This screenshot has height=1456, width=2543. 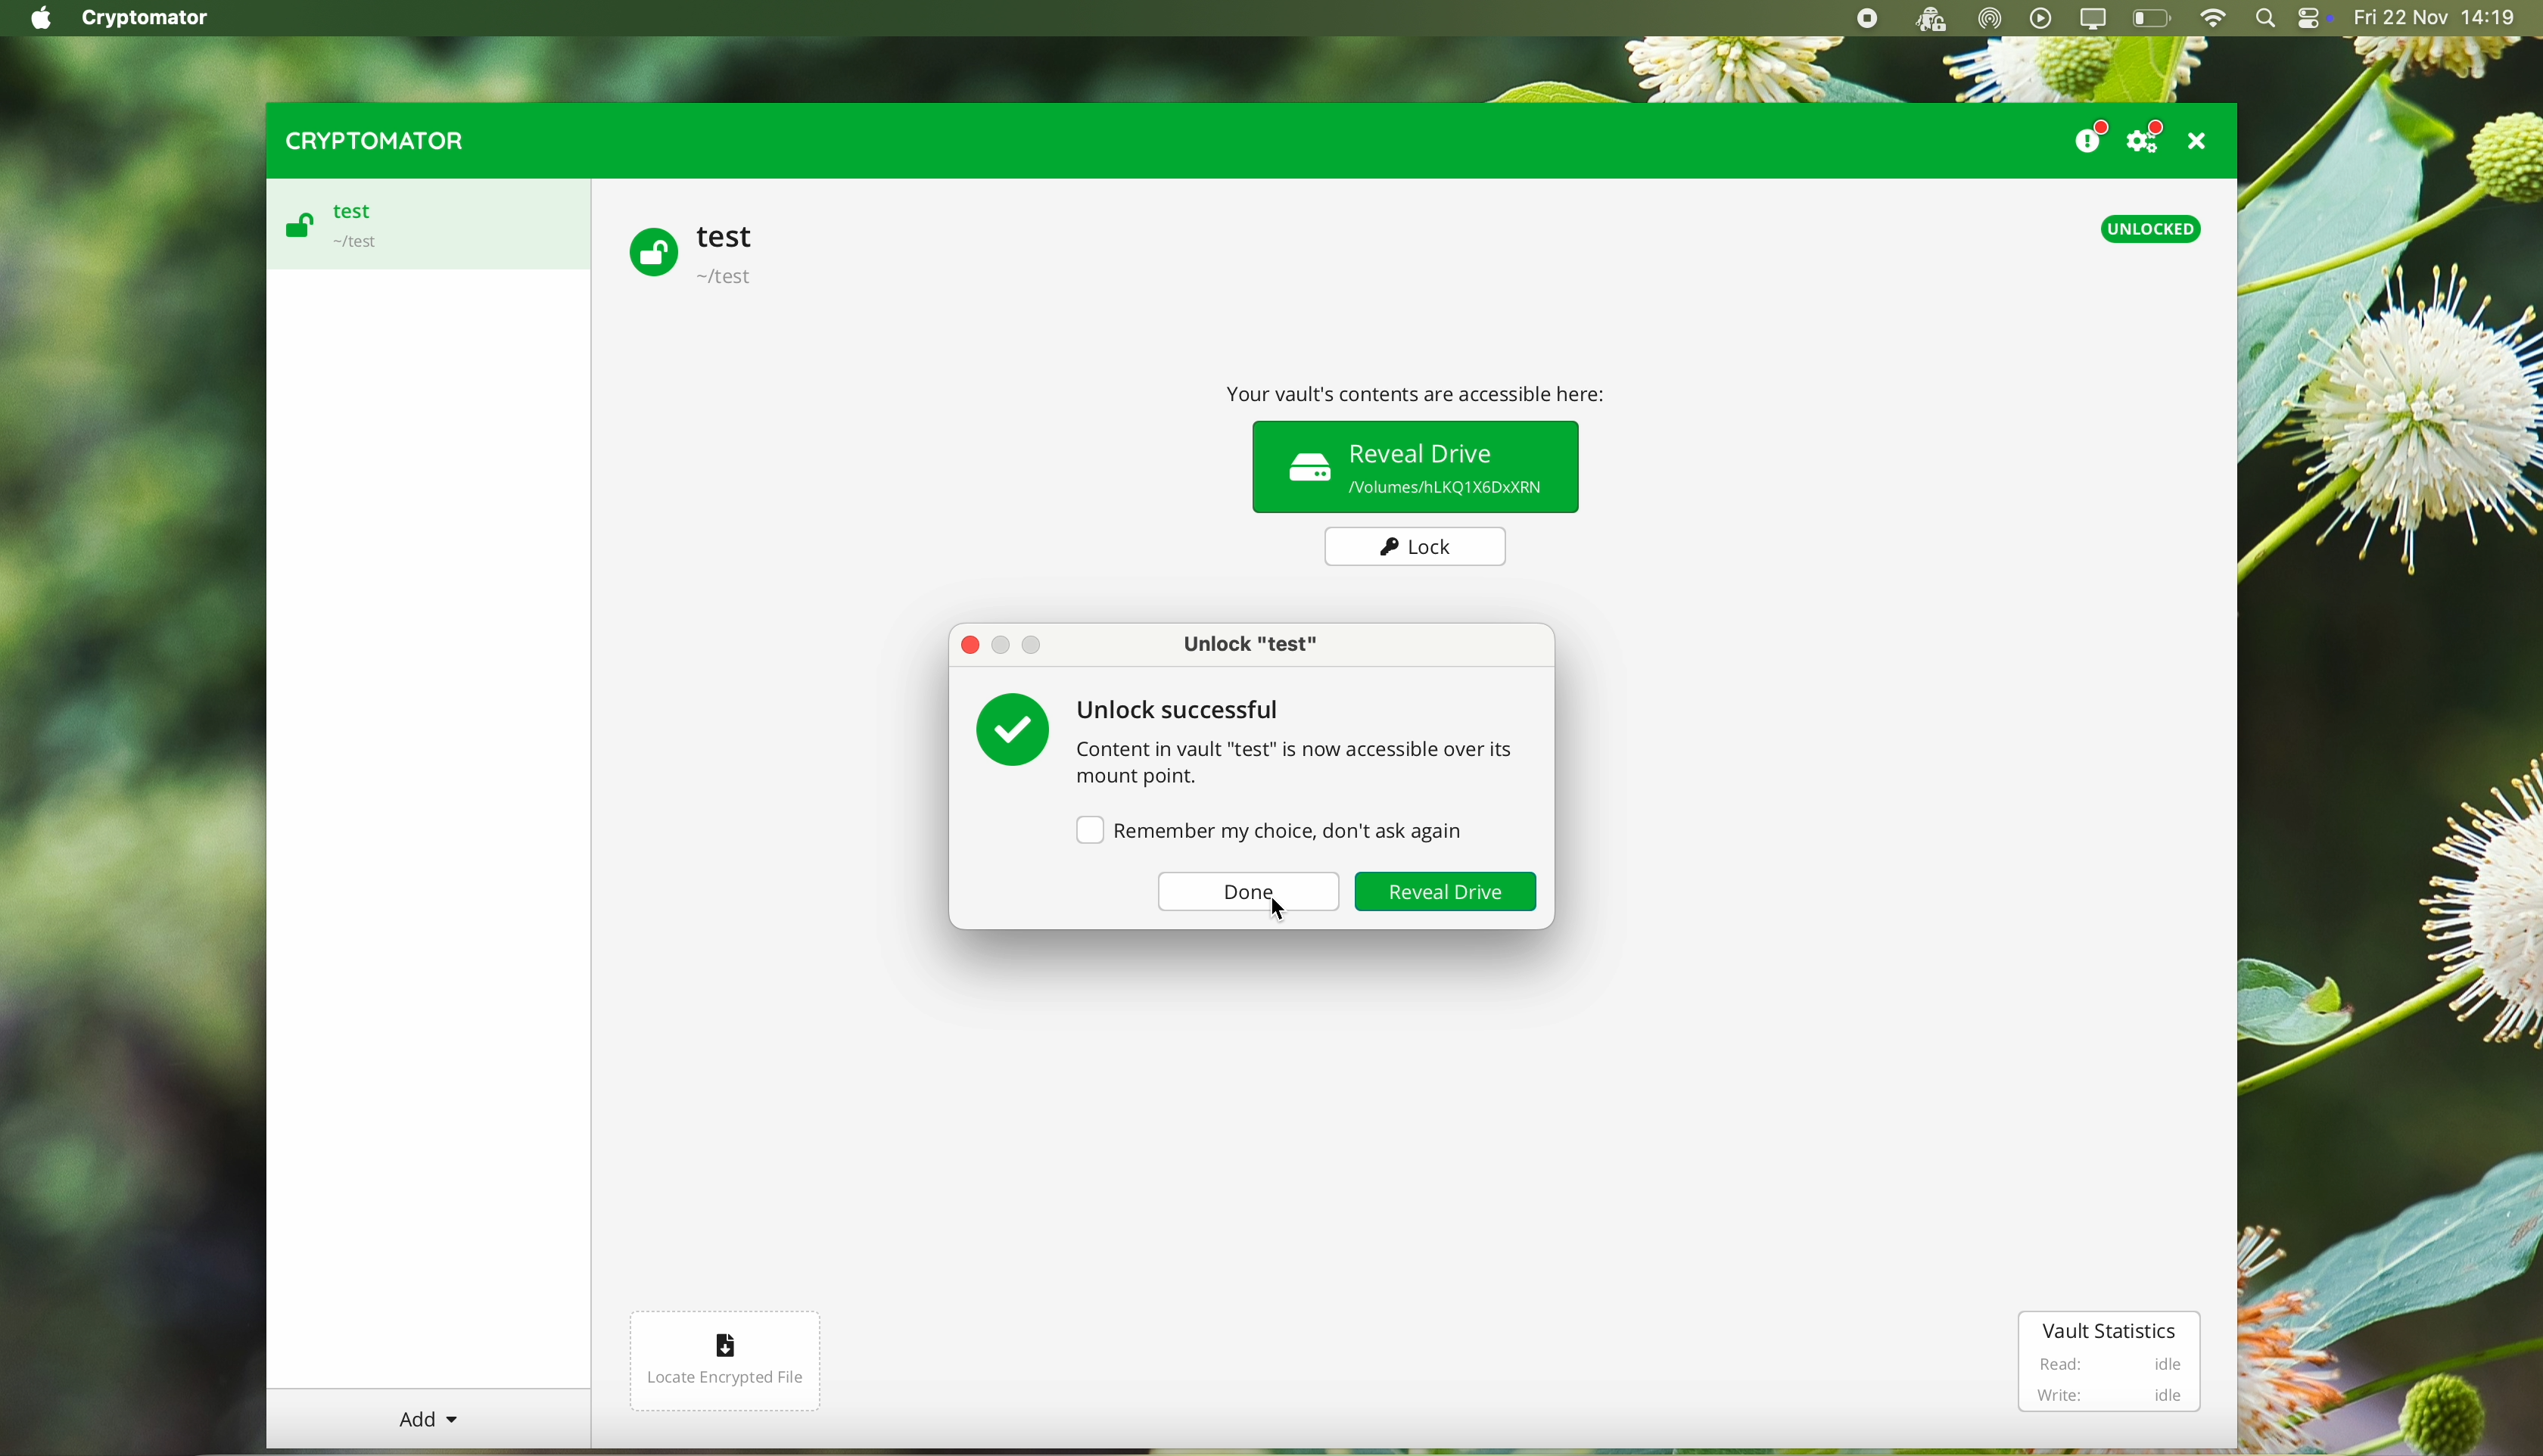 What do you see at coordinates (971, 644) in the screenshot?
I see `close pop-up` at bounding box center [971, 644].